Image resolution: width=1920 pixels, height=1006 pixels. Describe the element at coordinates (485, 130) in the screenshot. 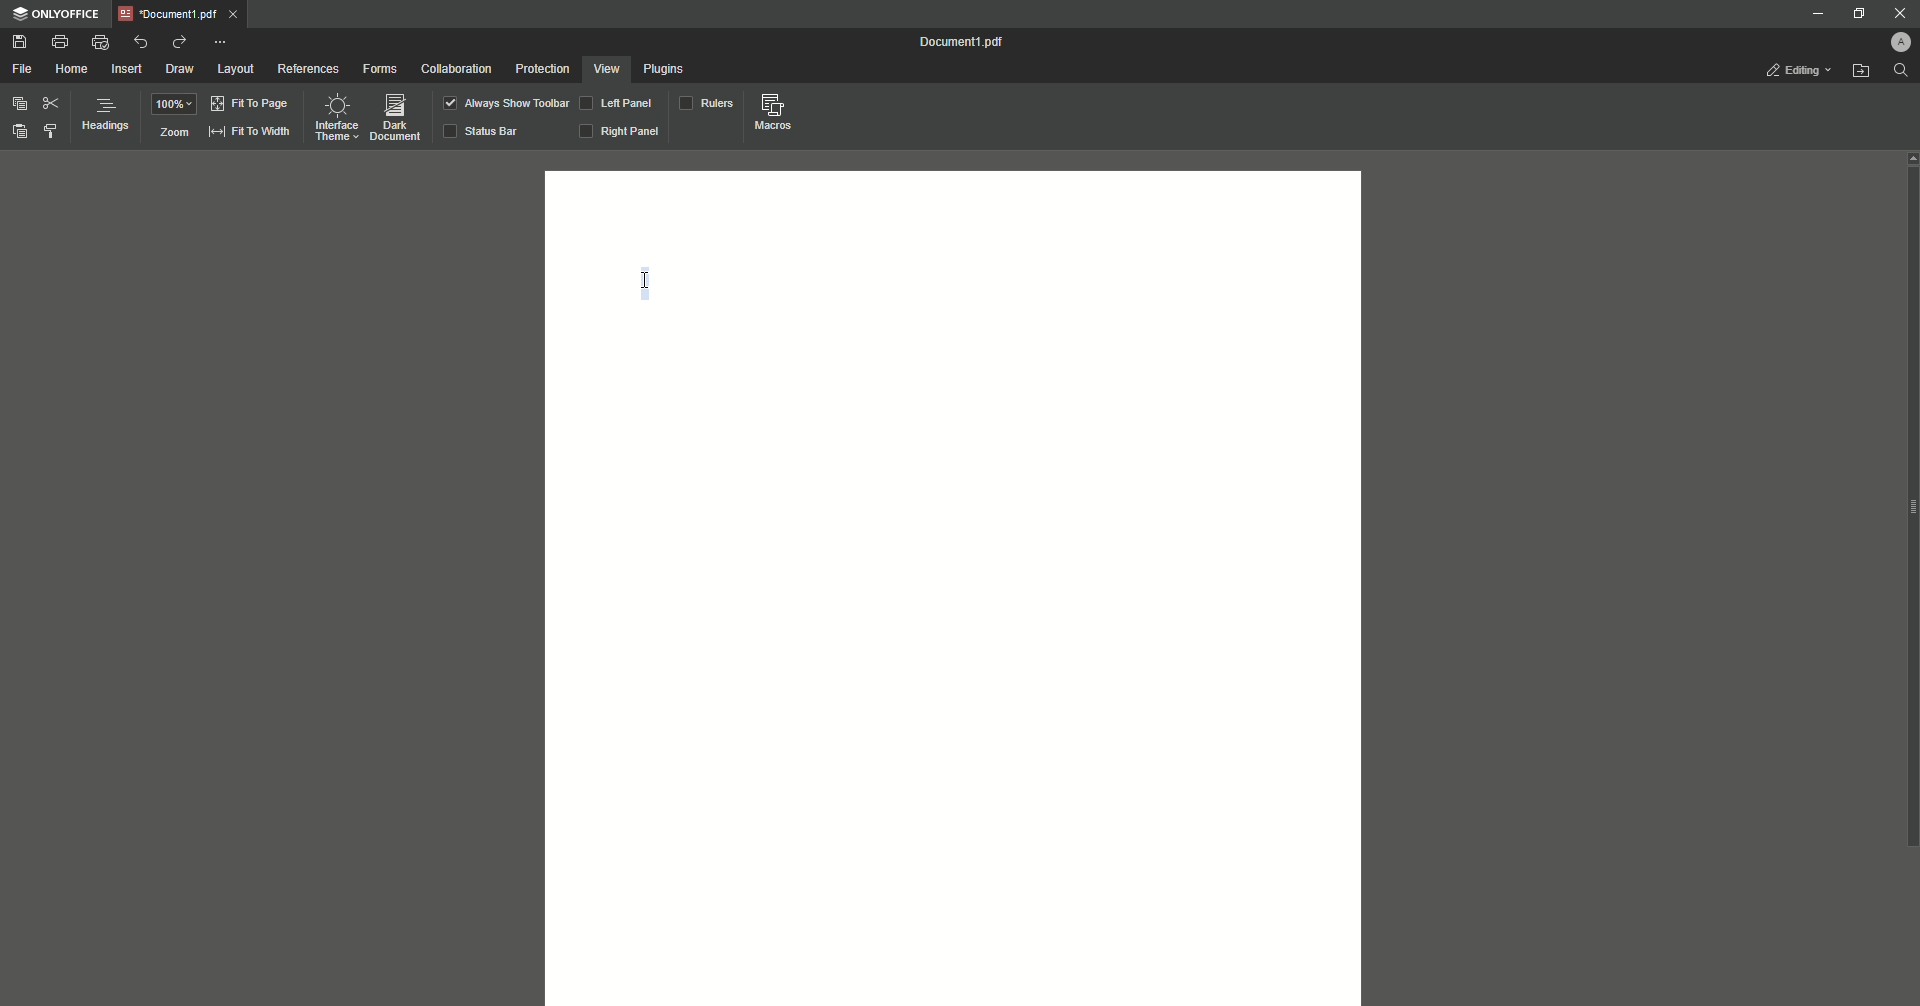

I see `Status Bar` at that location.